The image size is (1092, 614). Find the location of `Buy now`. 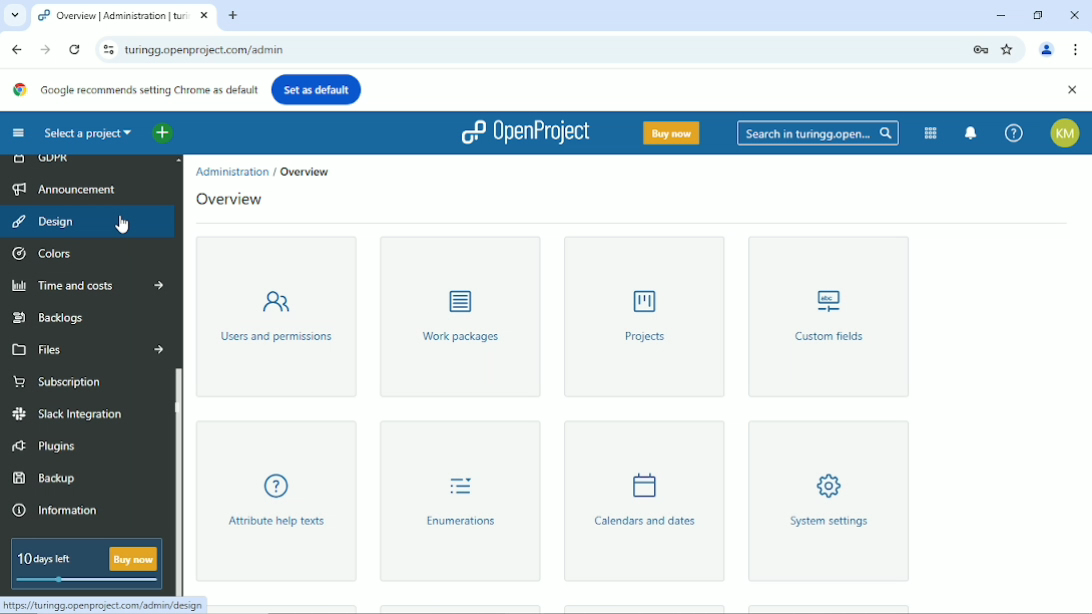

Buy now is located at coordinates (670, 132).